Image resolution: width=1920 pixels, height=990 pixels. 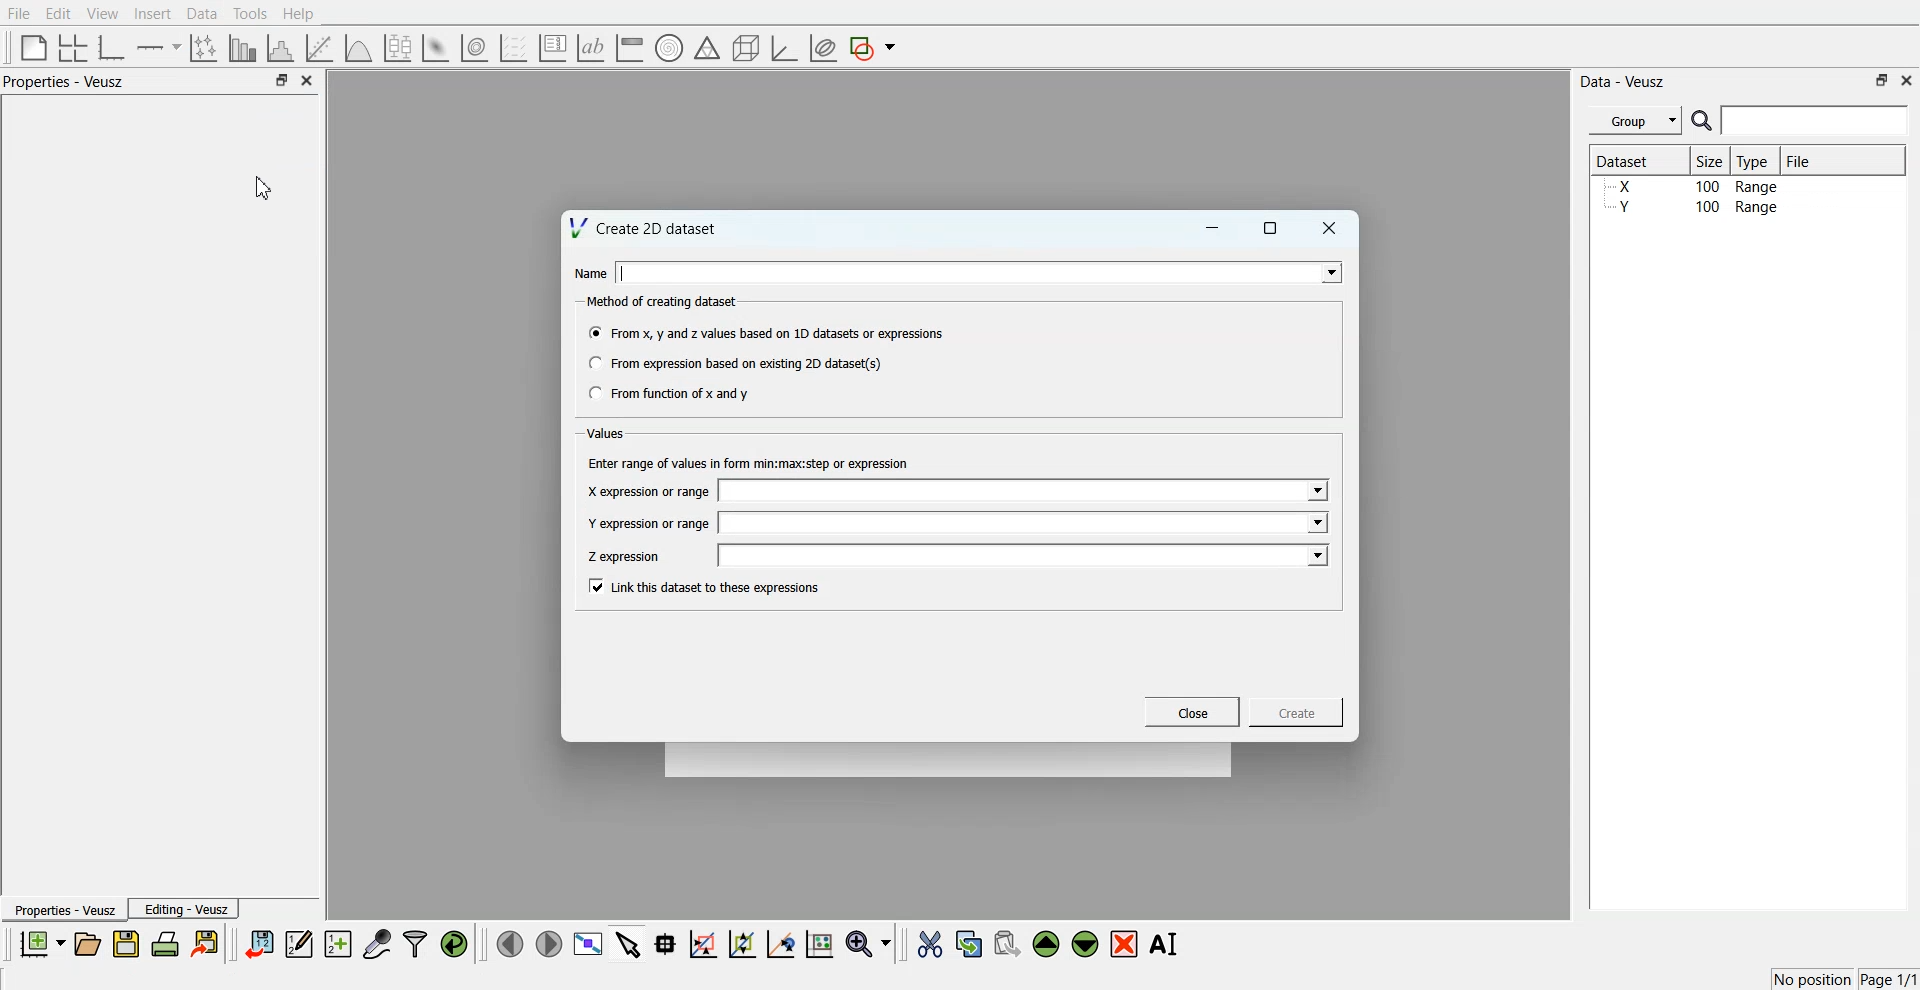 I want to click on Drop down, so click(x=1316, y=555).